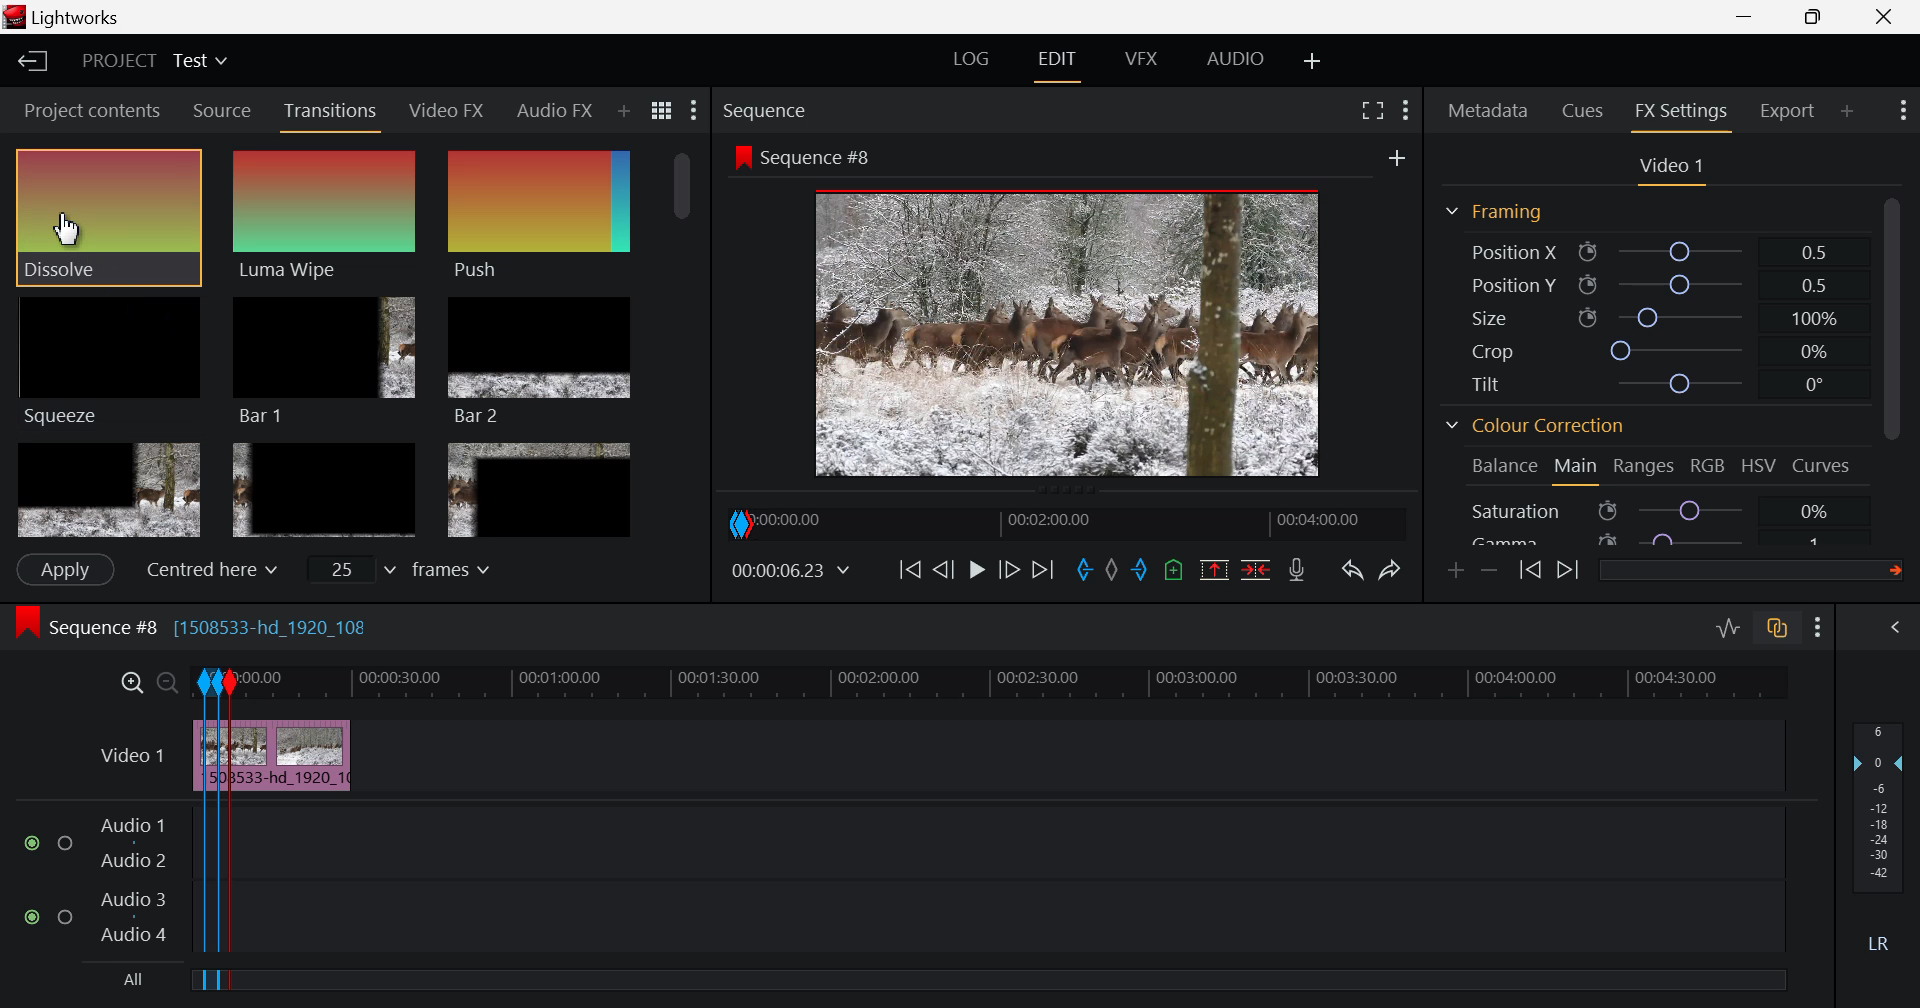 The image size is (1920, 1008). Describe the element at coordinates (1490, 572) in the screenshot. I see `Remove keyframe` at that location.